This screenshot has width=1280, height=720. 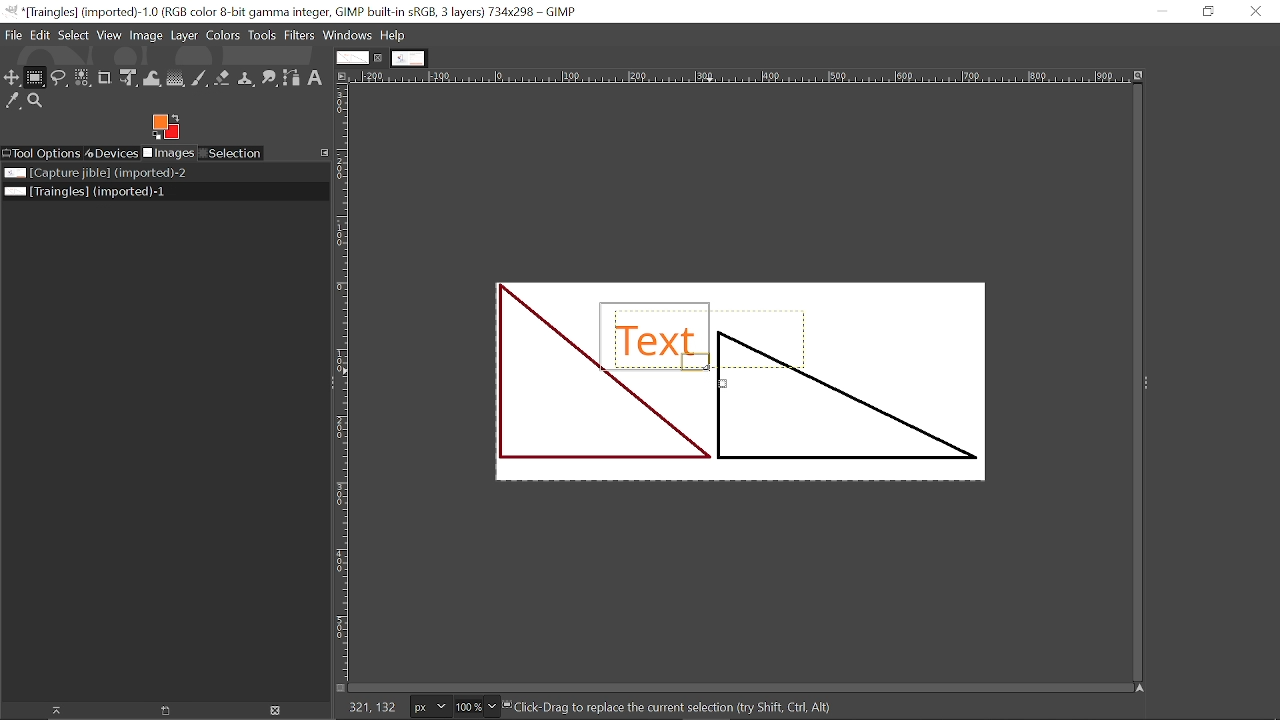 What do you see at coordinates (128, 77) in the screenshot?
I see `Unified transform tool` at bounding box center [128, 77].